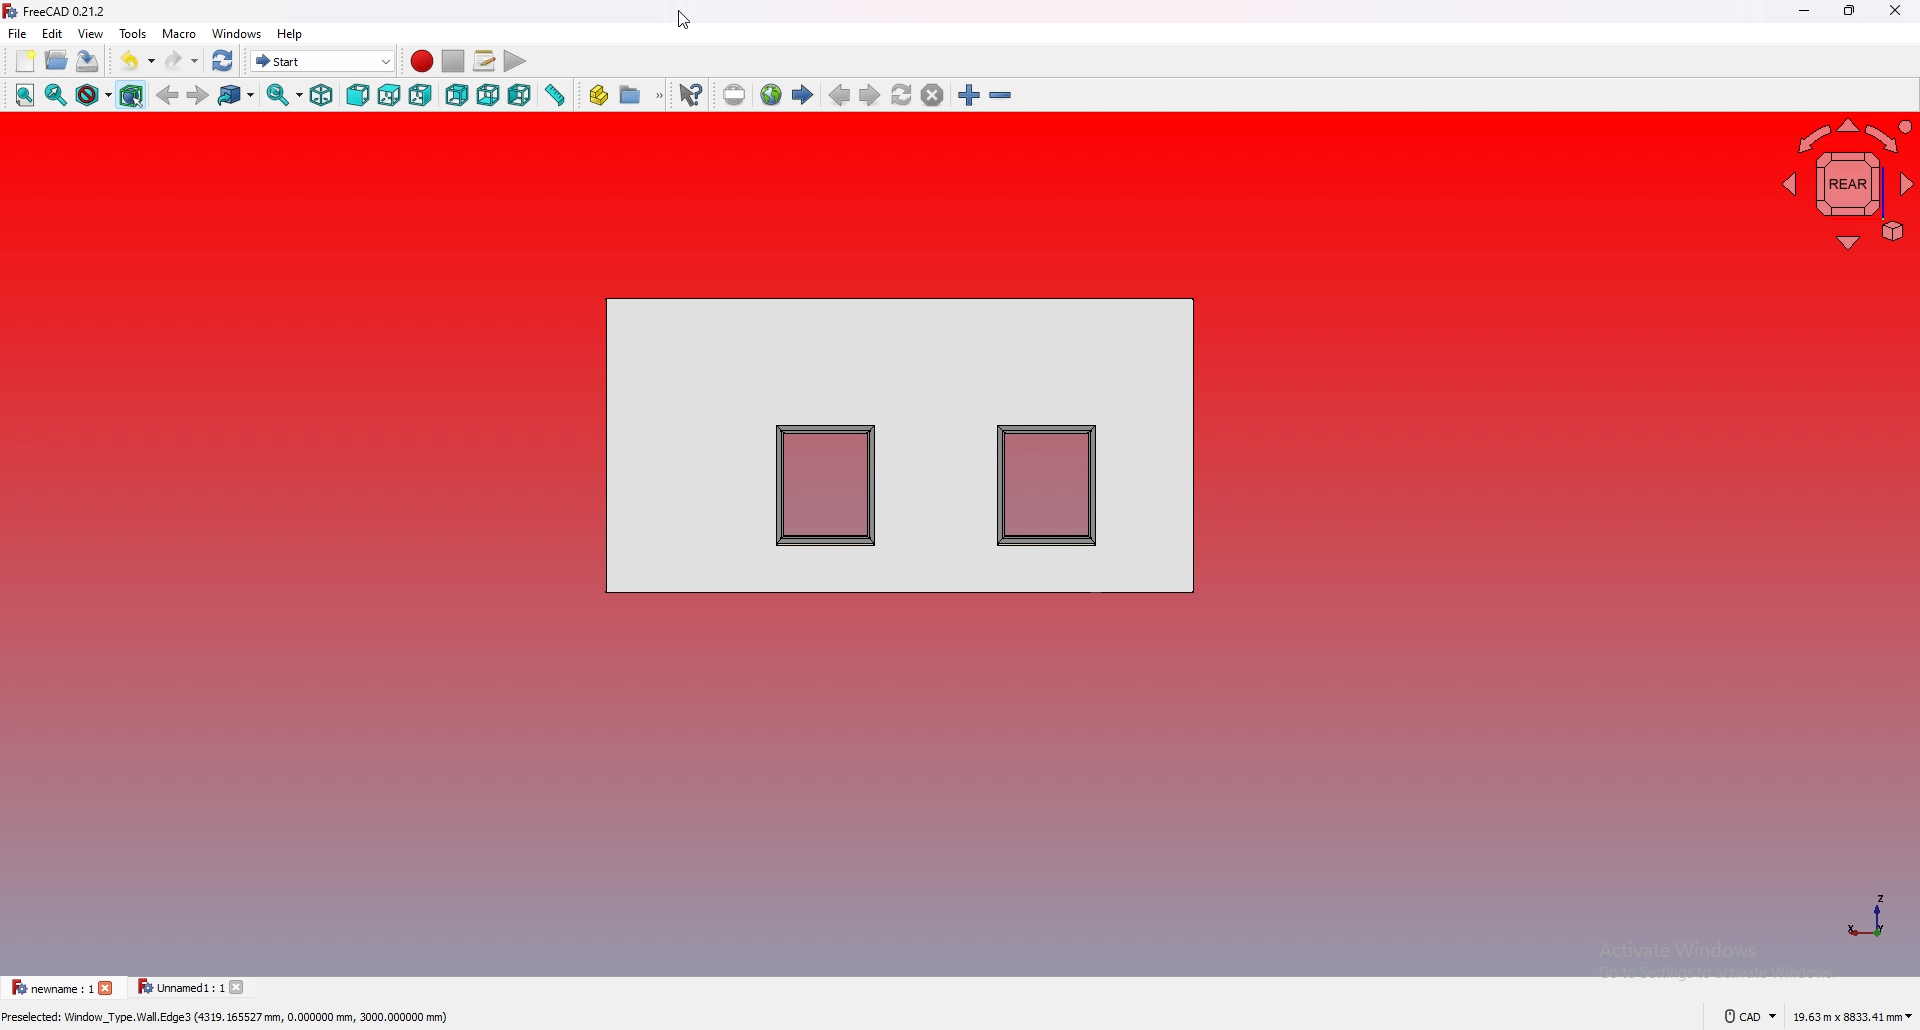 The width and height of the screenshot is (1920, 1030). I want to click on next page, so click(869, 95).